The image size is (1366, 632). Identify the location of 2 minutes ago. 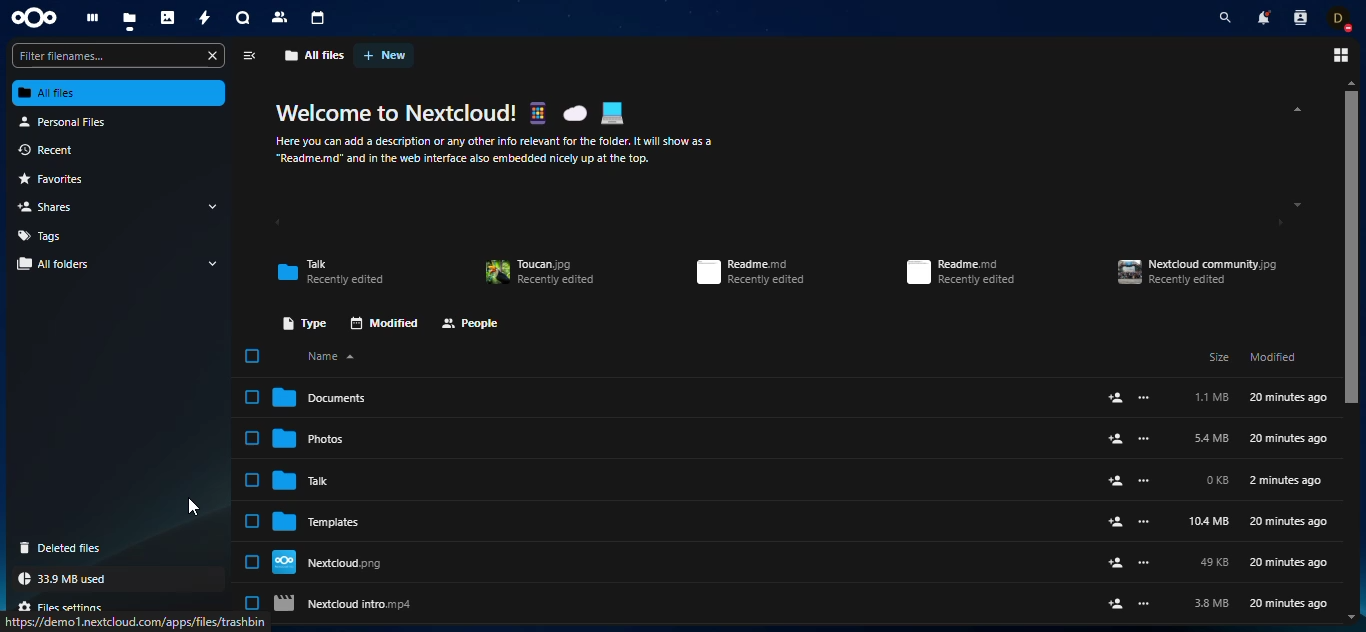
(1290, 480).